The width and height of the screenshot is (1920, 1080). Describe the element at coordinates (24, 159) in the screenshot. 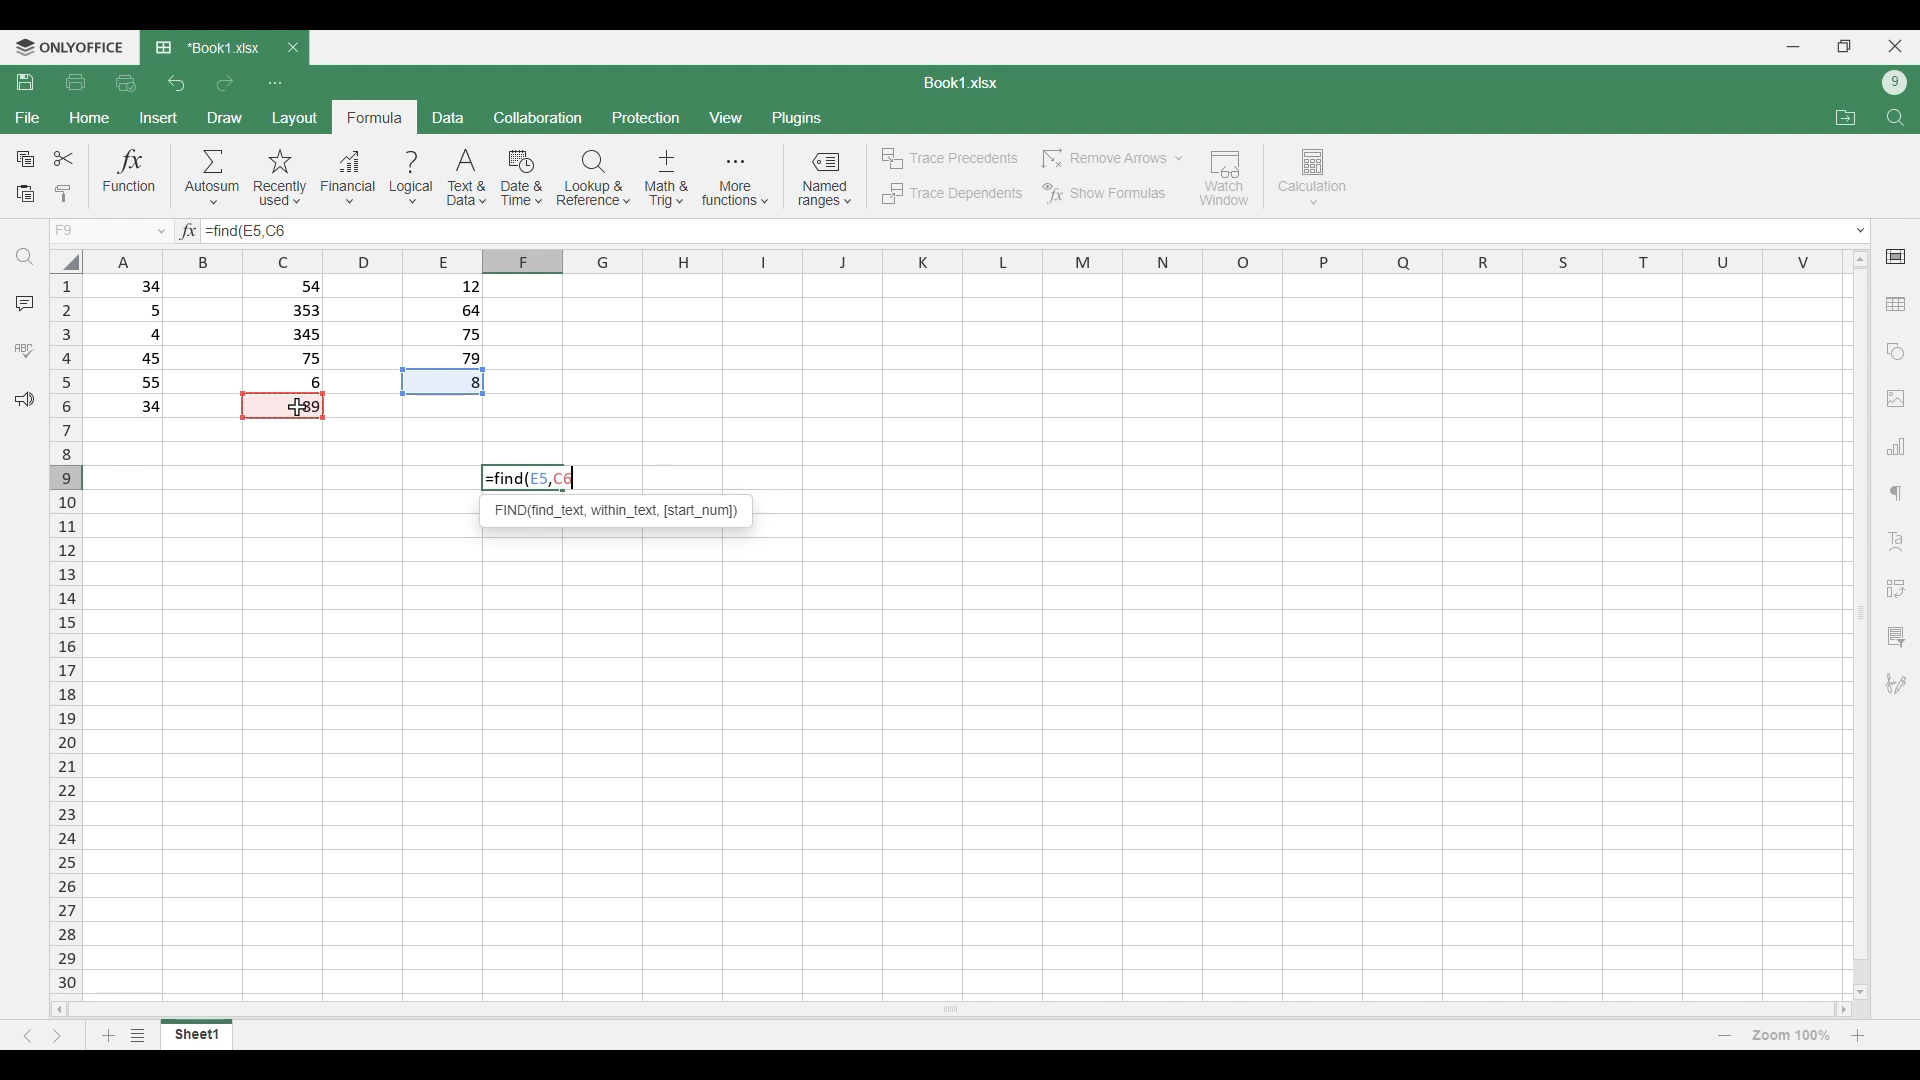

I see `Copy` at that location.